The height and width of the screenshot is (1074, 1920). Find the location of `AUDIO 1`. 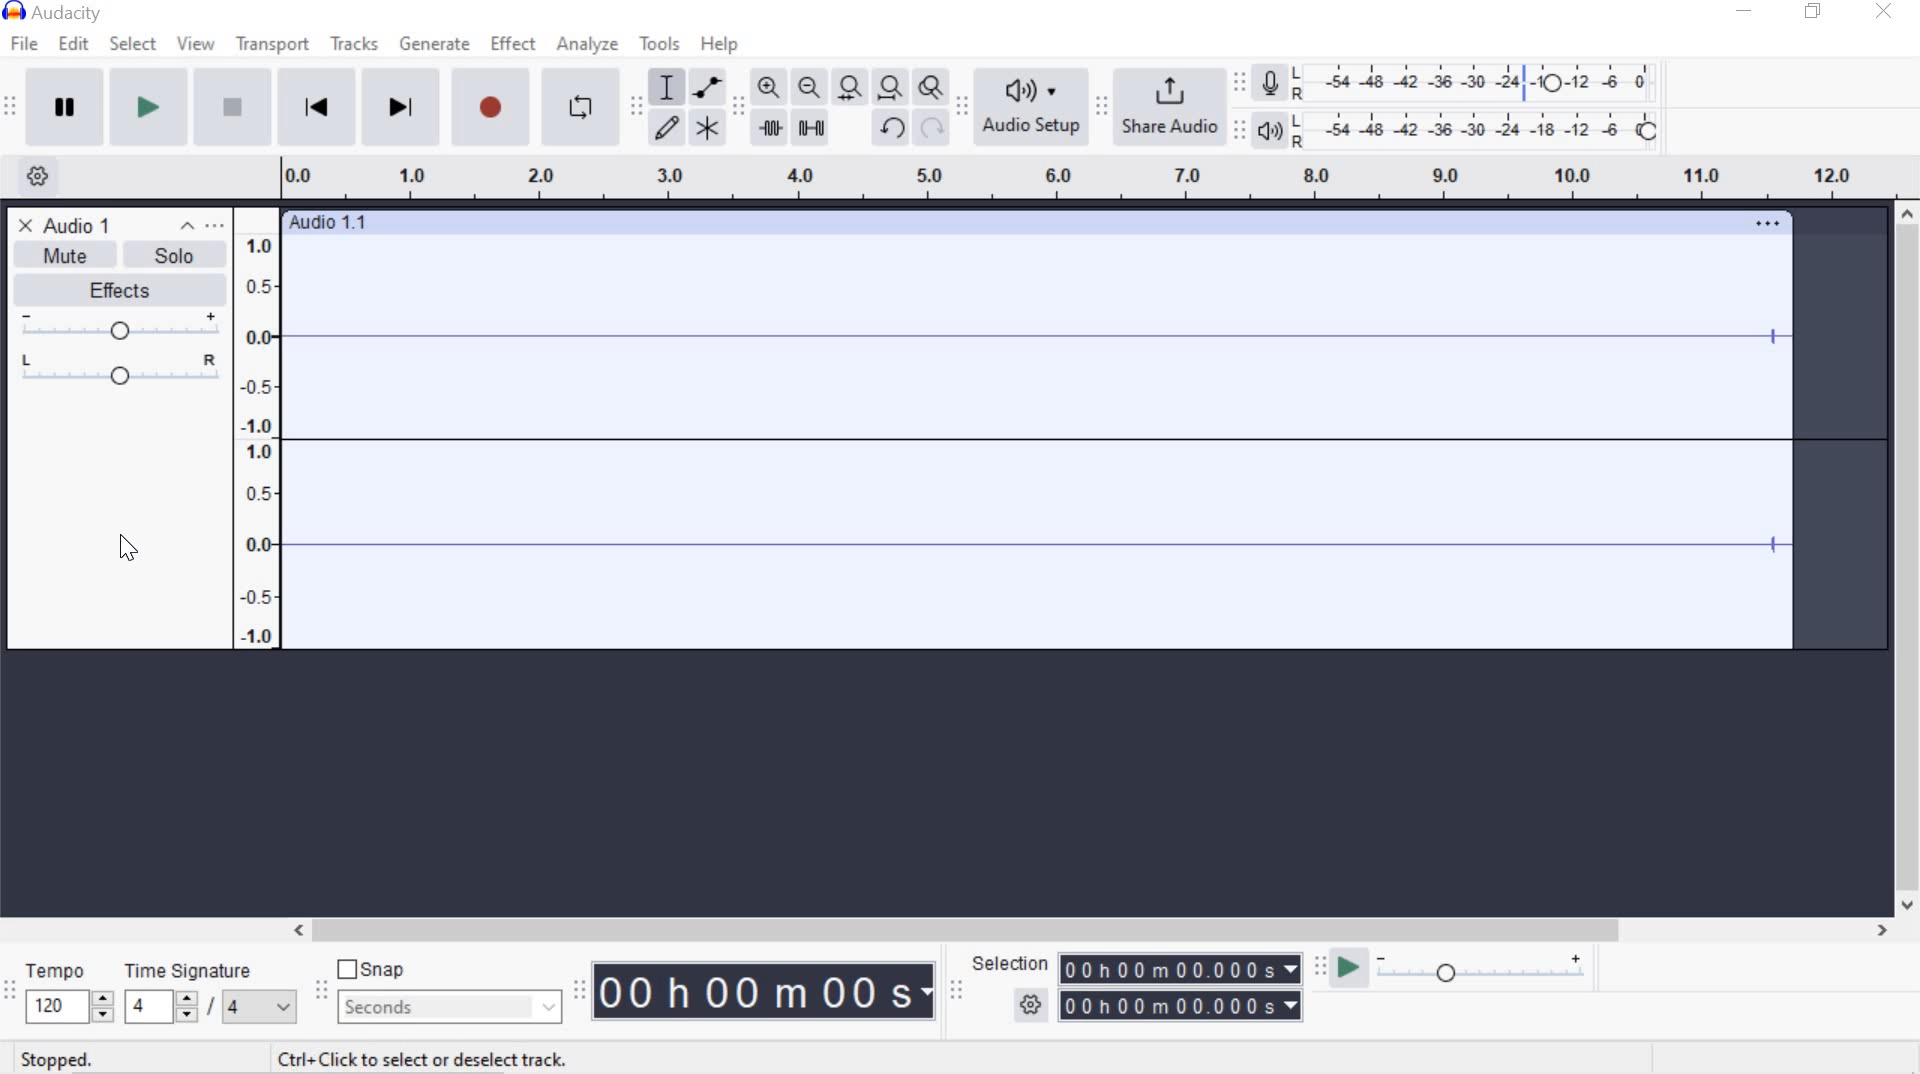

AUDIO 1 is located at coordinates (84, 224).